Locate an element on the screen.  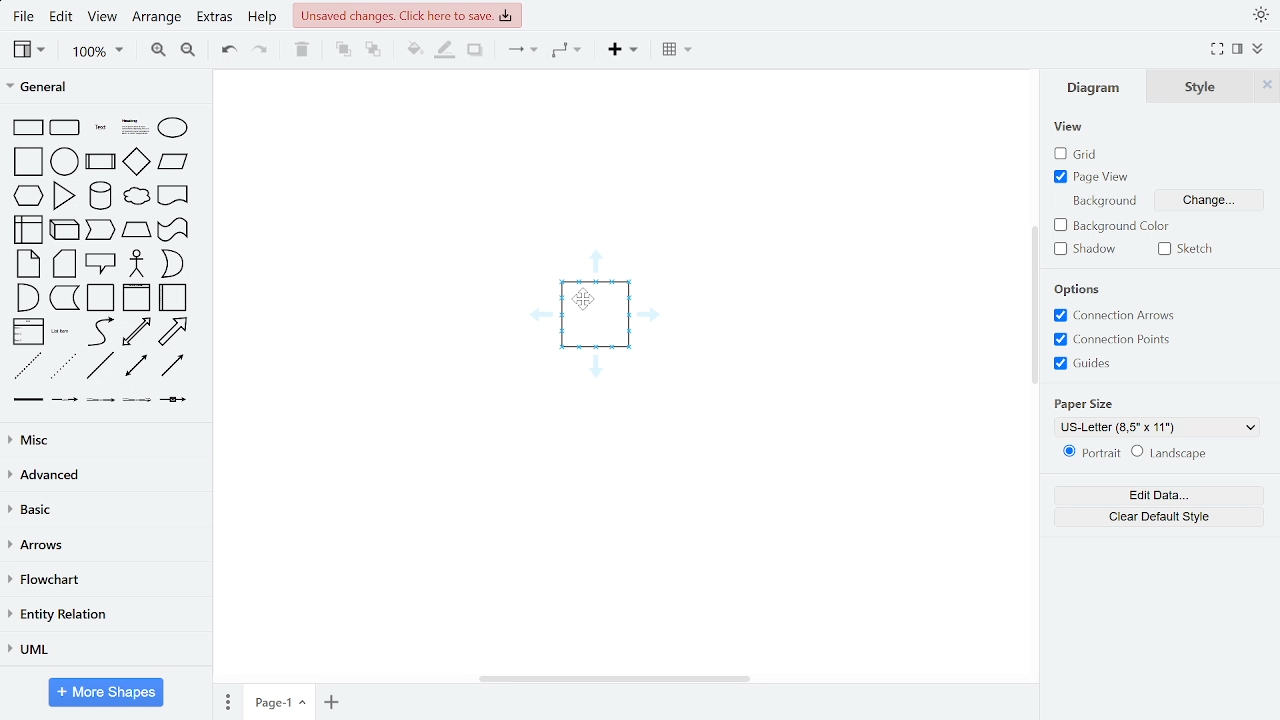
connection points is located at coordinates (1114, 339).